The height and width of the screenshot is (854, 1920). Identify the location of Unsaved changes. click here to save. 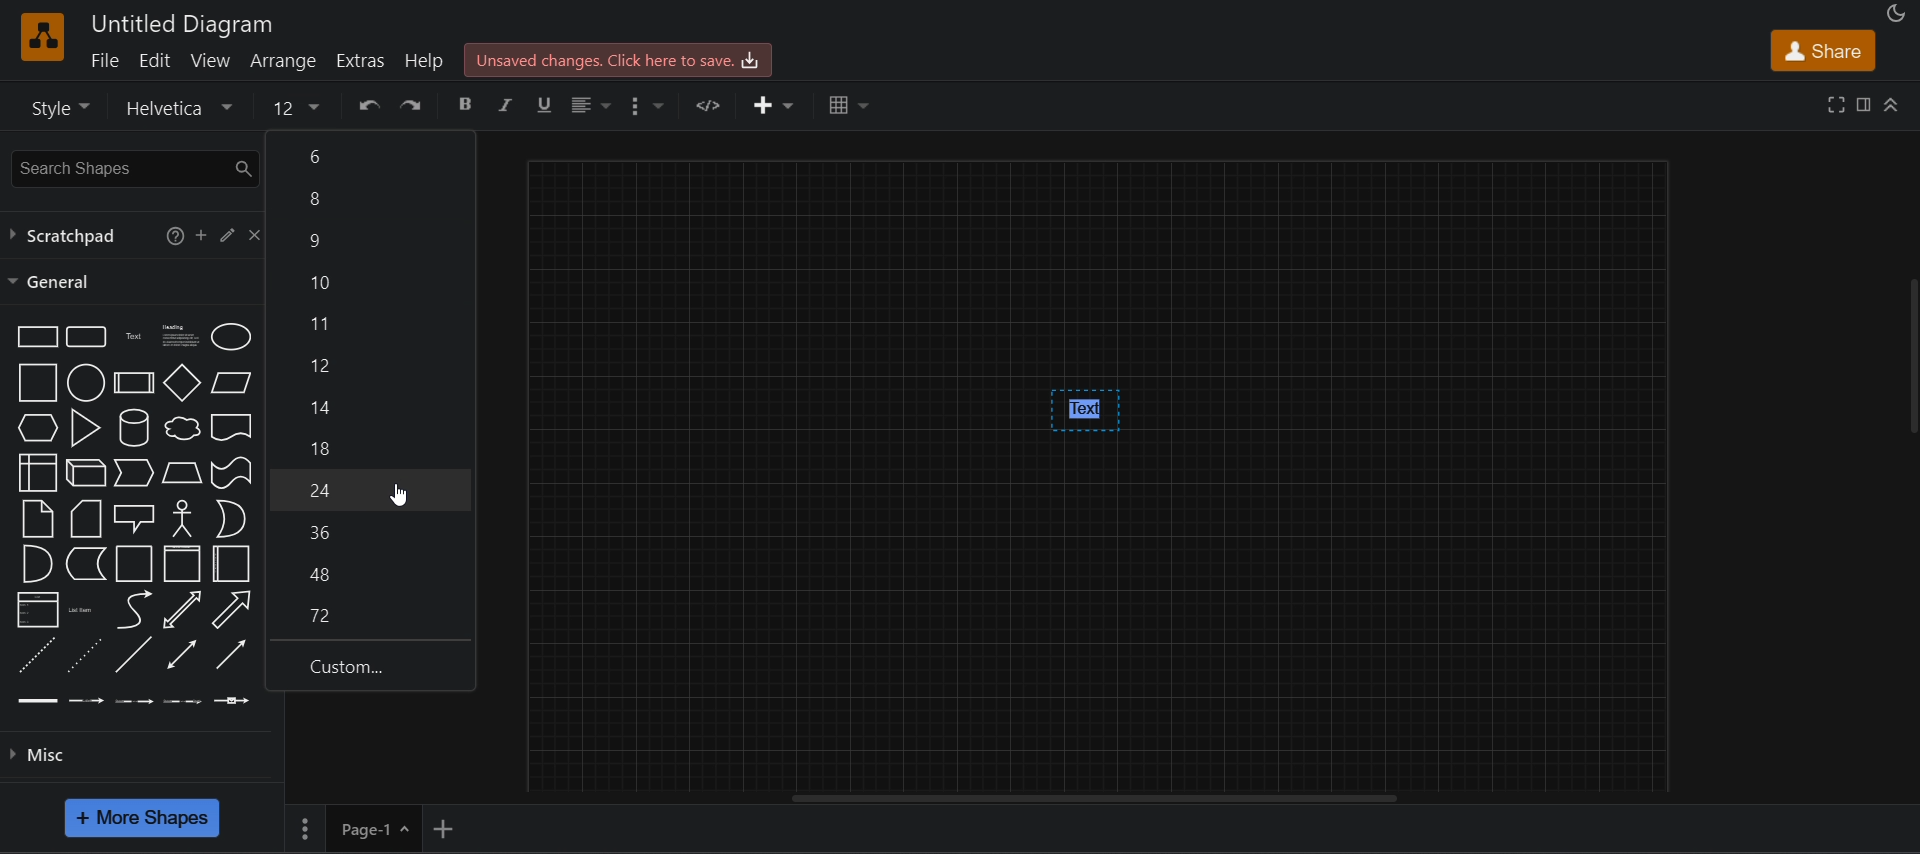
(619, 60).